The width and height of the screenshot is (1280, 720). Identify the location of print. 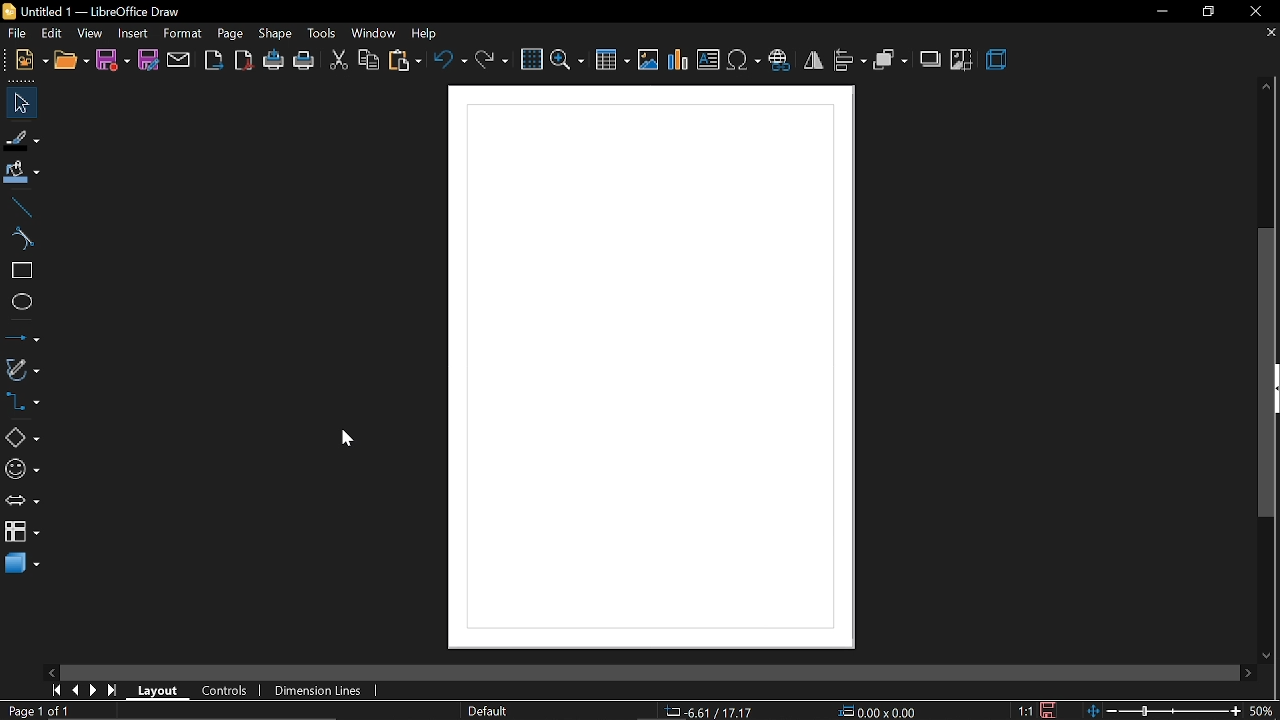
(304, 63).